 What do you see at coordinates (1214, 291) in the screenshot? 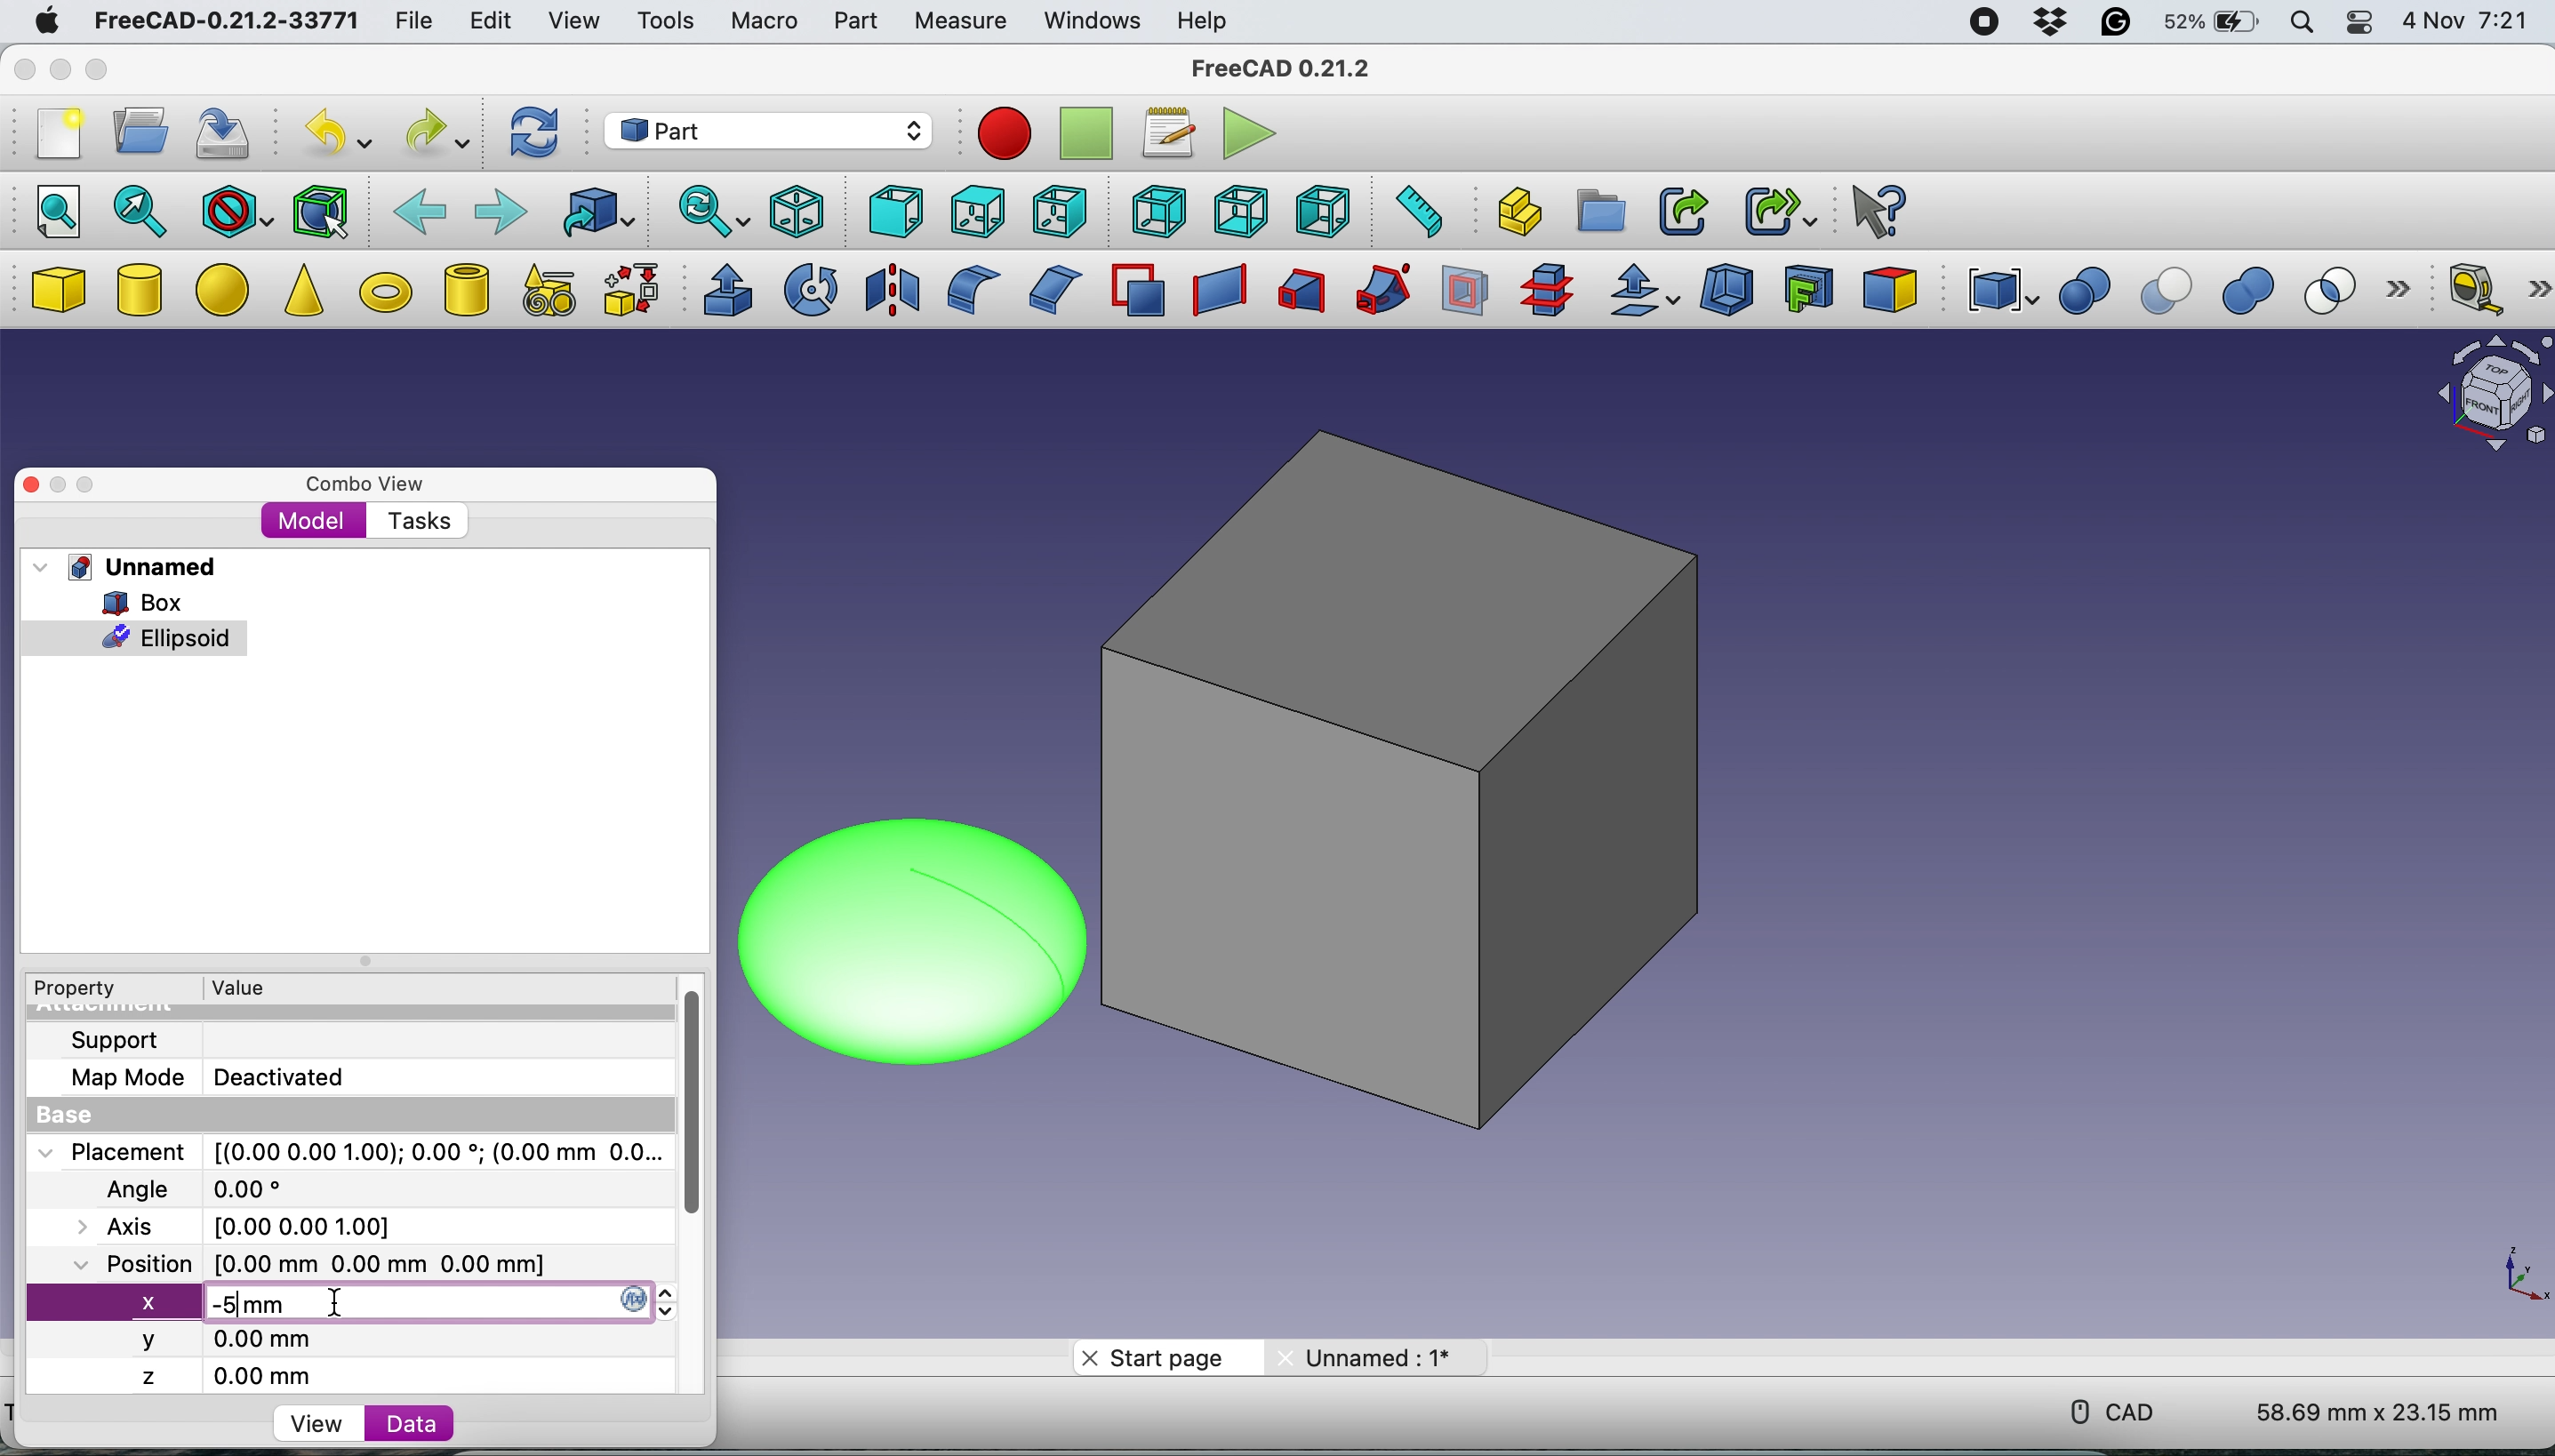
I see `create ruled surface` at bounding box center [1214, 291].